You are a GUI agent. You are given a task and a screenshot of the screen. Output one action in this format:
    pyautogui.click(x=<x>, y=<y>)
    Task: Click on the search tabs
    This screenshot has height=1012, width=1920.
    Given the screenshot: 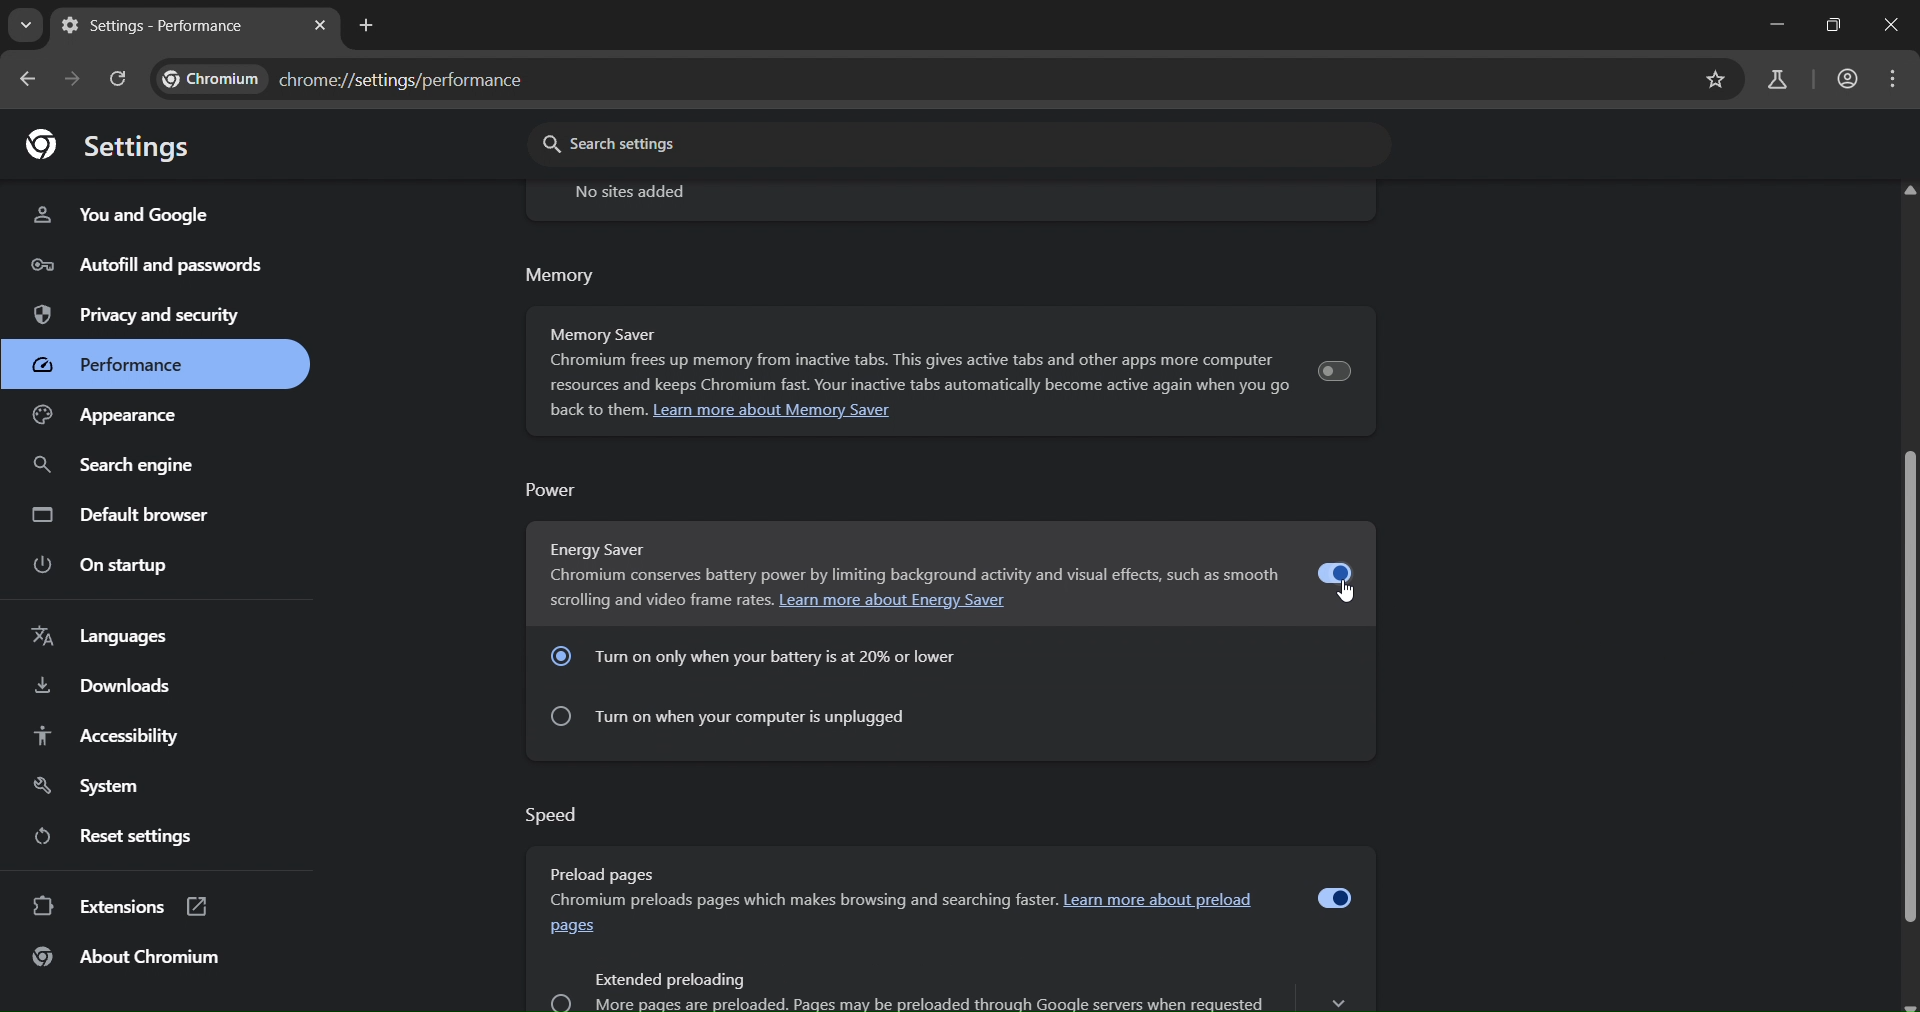 What is the action you would take?
    pyautogui.click(x=25, y=27)
    